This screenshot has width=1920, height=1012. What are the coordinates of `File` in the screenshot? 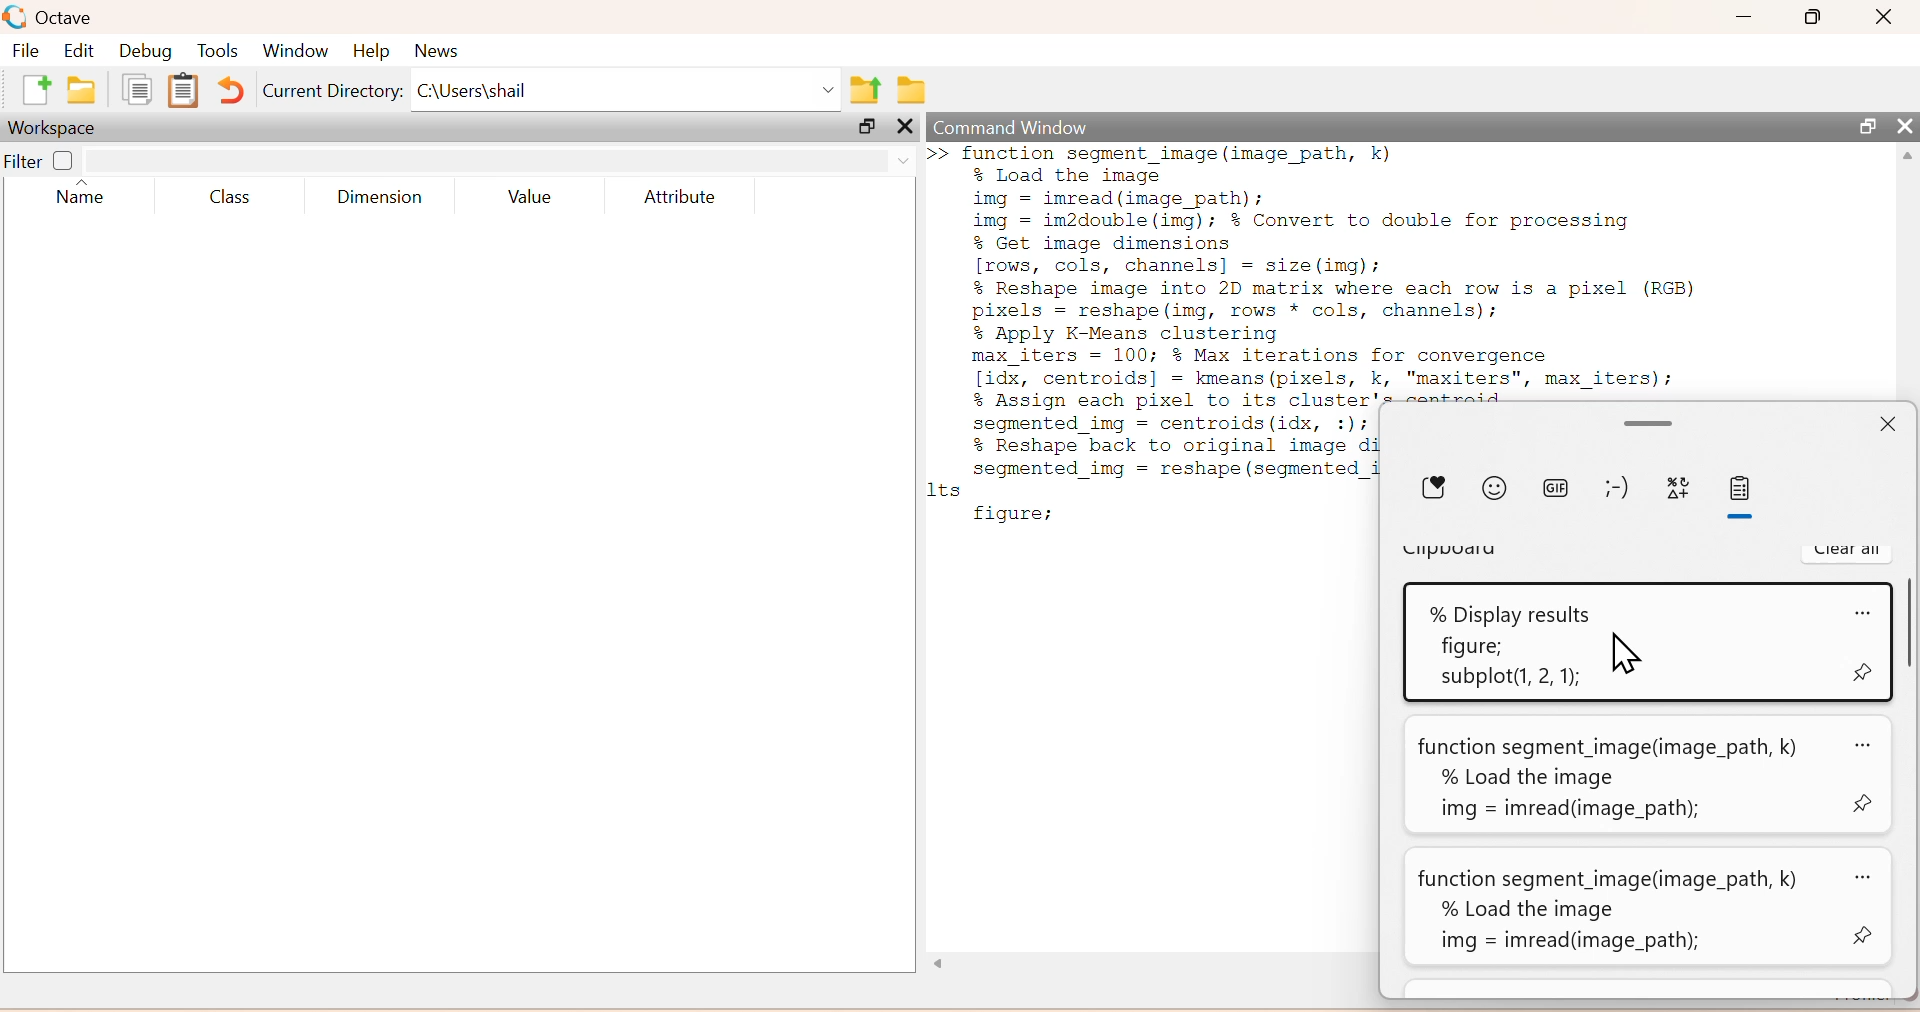 It's located at (29, 51).